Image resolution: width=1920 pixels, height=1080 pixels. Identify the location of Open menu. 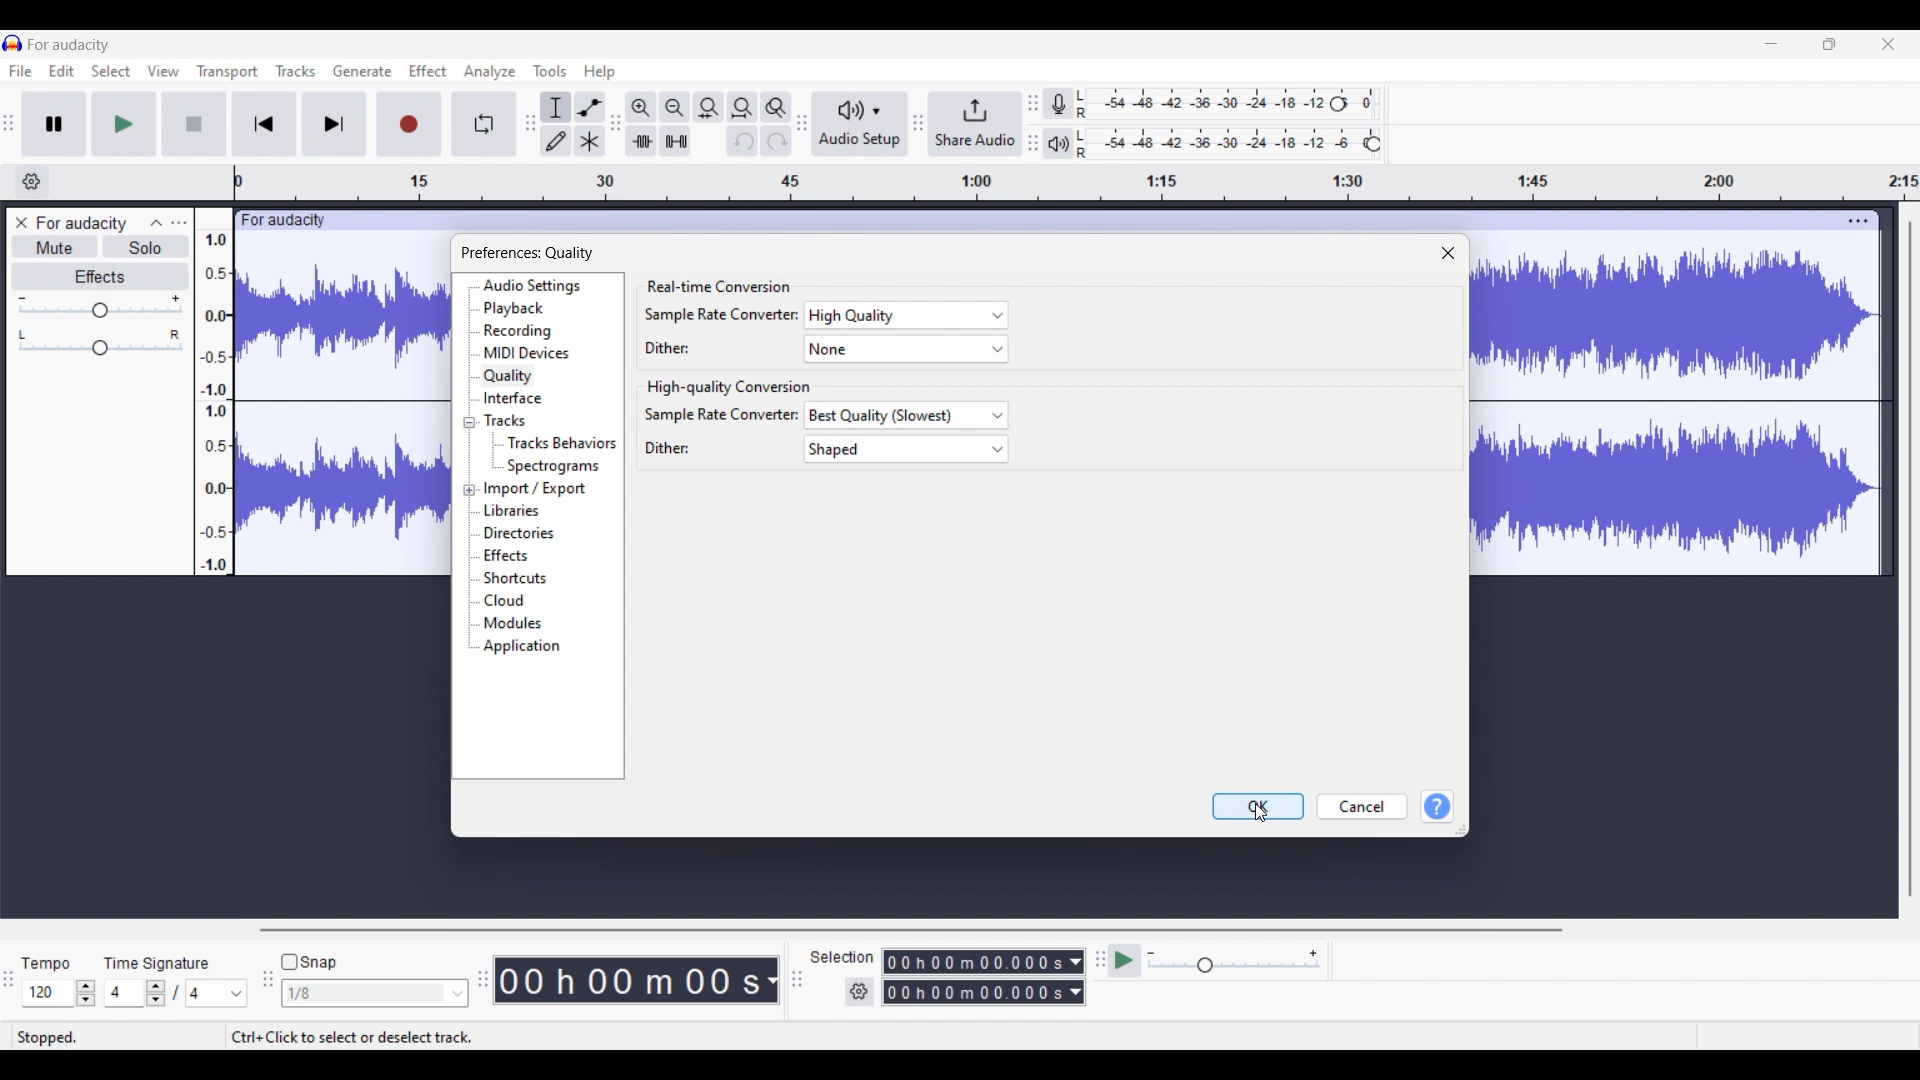
(179, 223).